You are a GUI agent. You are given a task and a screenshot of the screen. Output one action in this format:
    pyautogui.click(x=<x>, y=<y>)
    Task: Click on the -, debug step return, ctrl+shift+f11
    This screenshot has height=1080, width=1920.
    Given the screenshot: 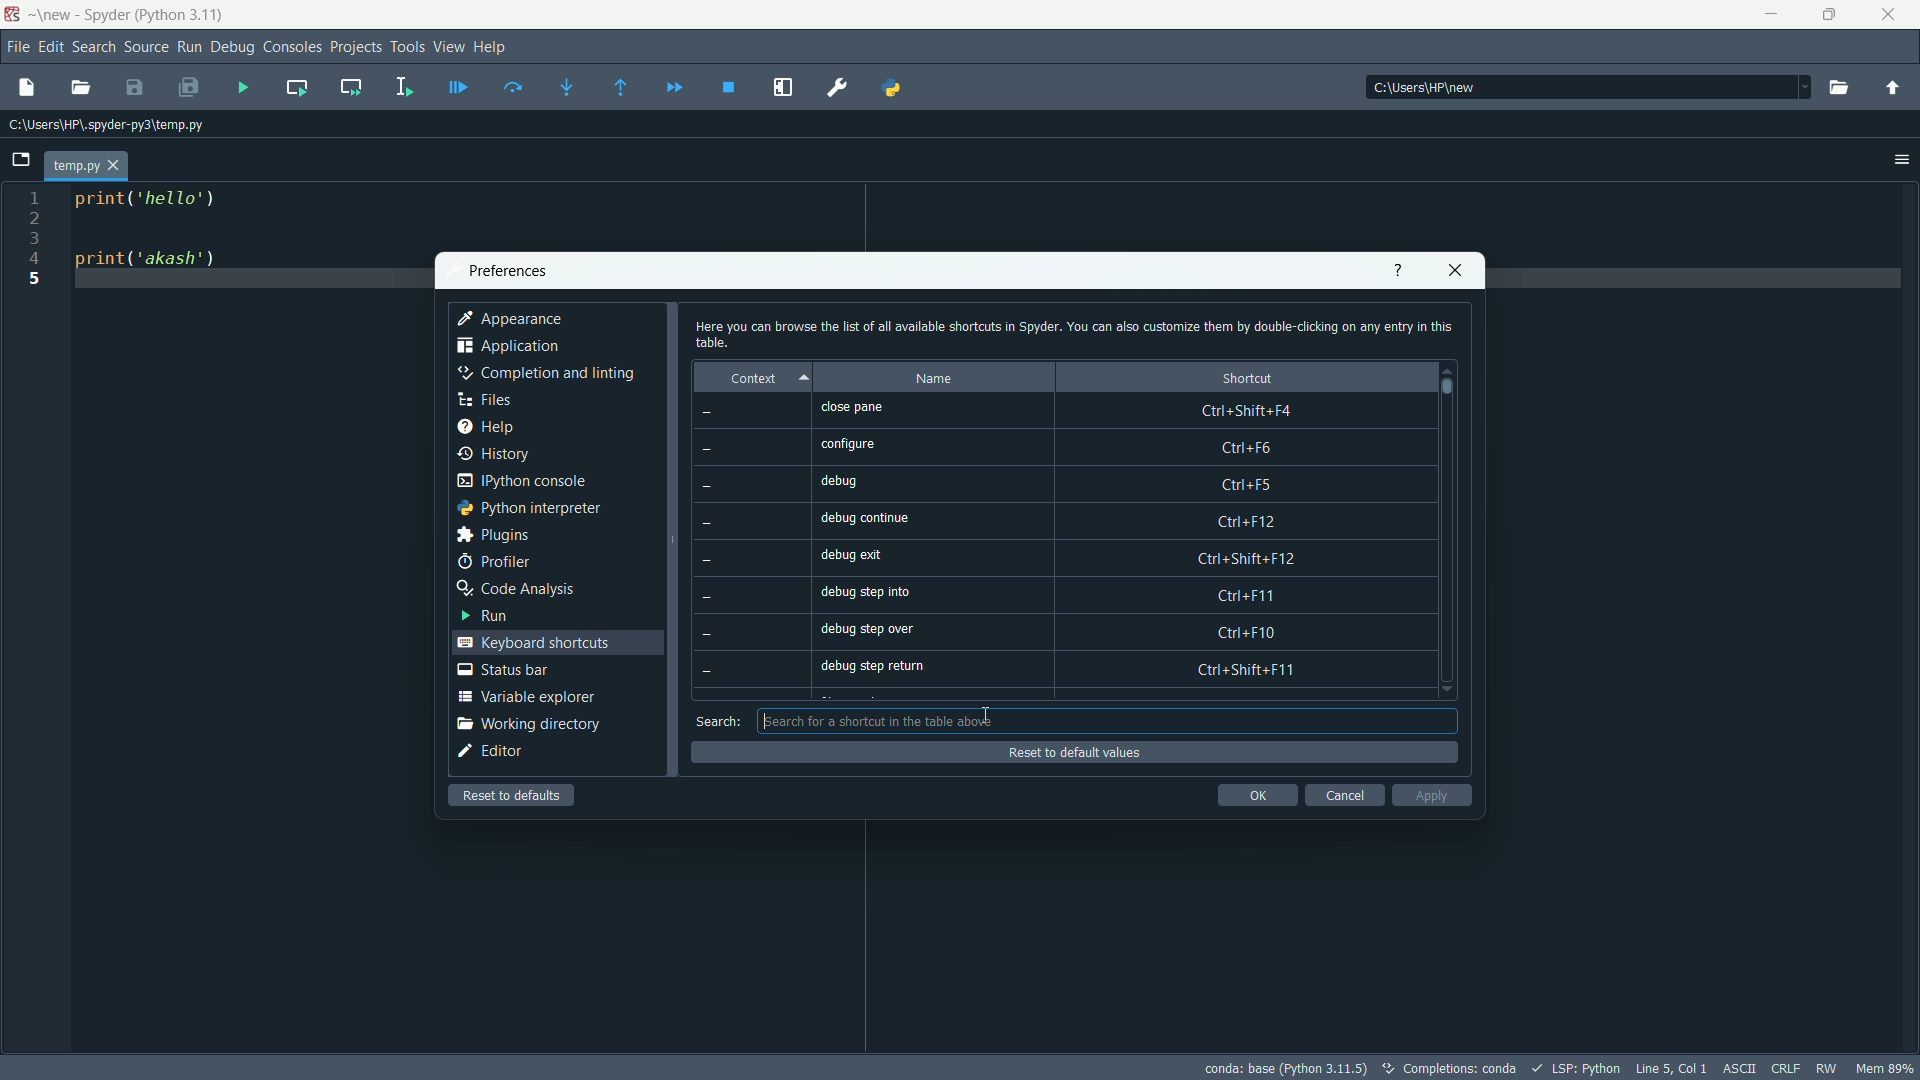 What is the action you would take?
    pyautogui.click(x=1057, y=670)
    